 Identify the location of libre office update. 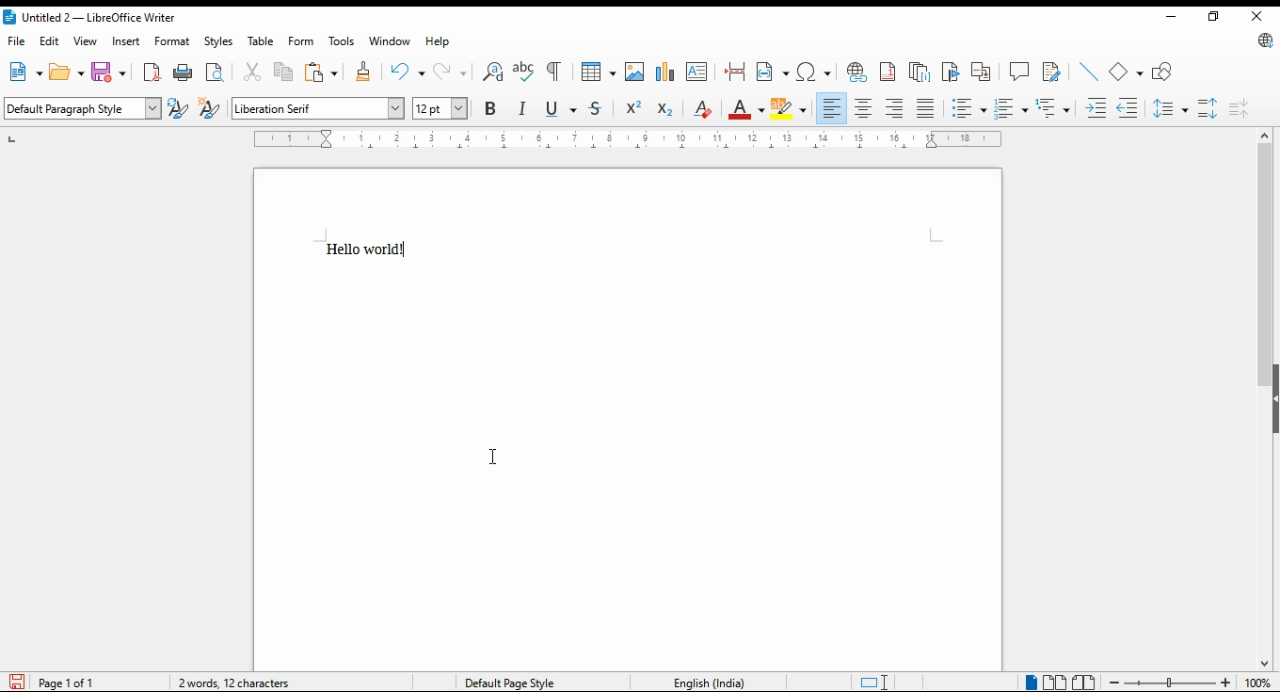
(1261, 42).